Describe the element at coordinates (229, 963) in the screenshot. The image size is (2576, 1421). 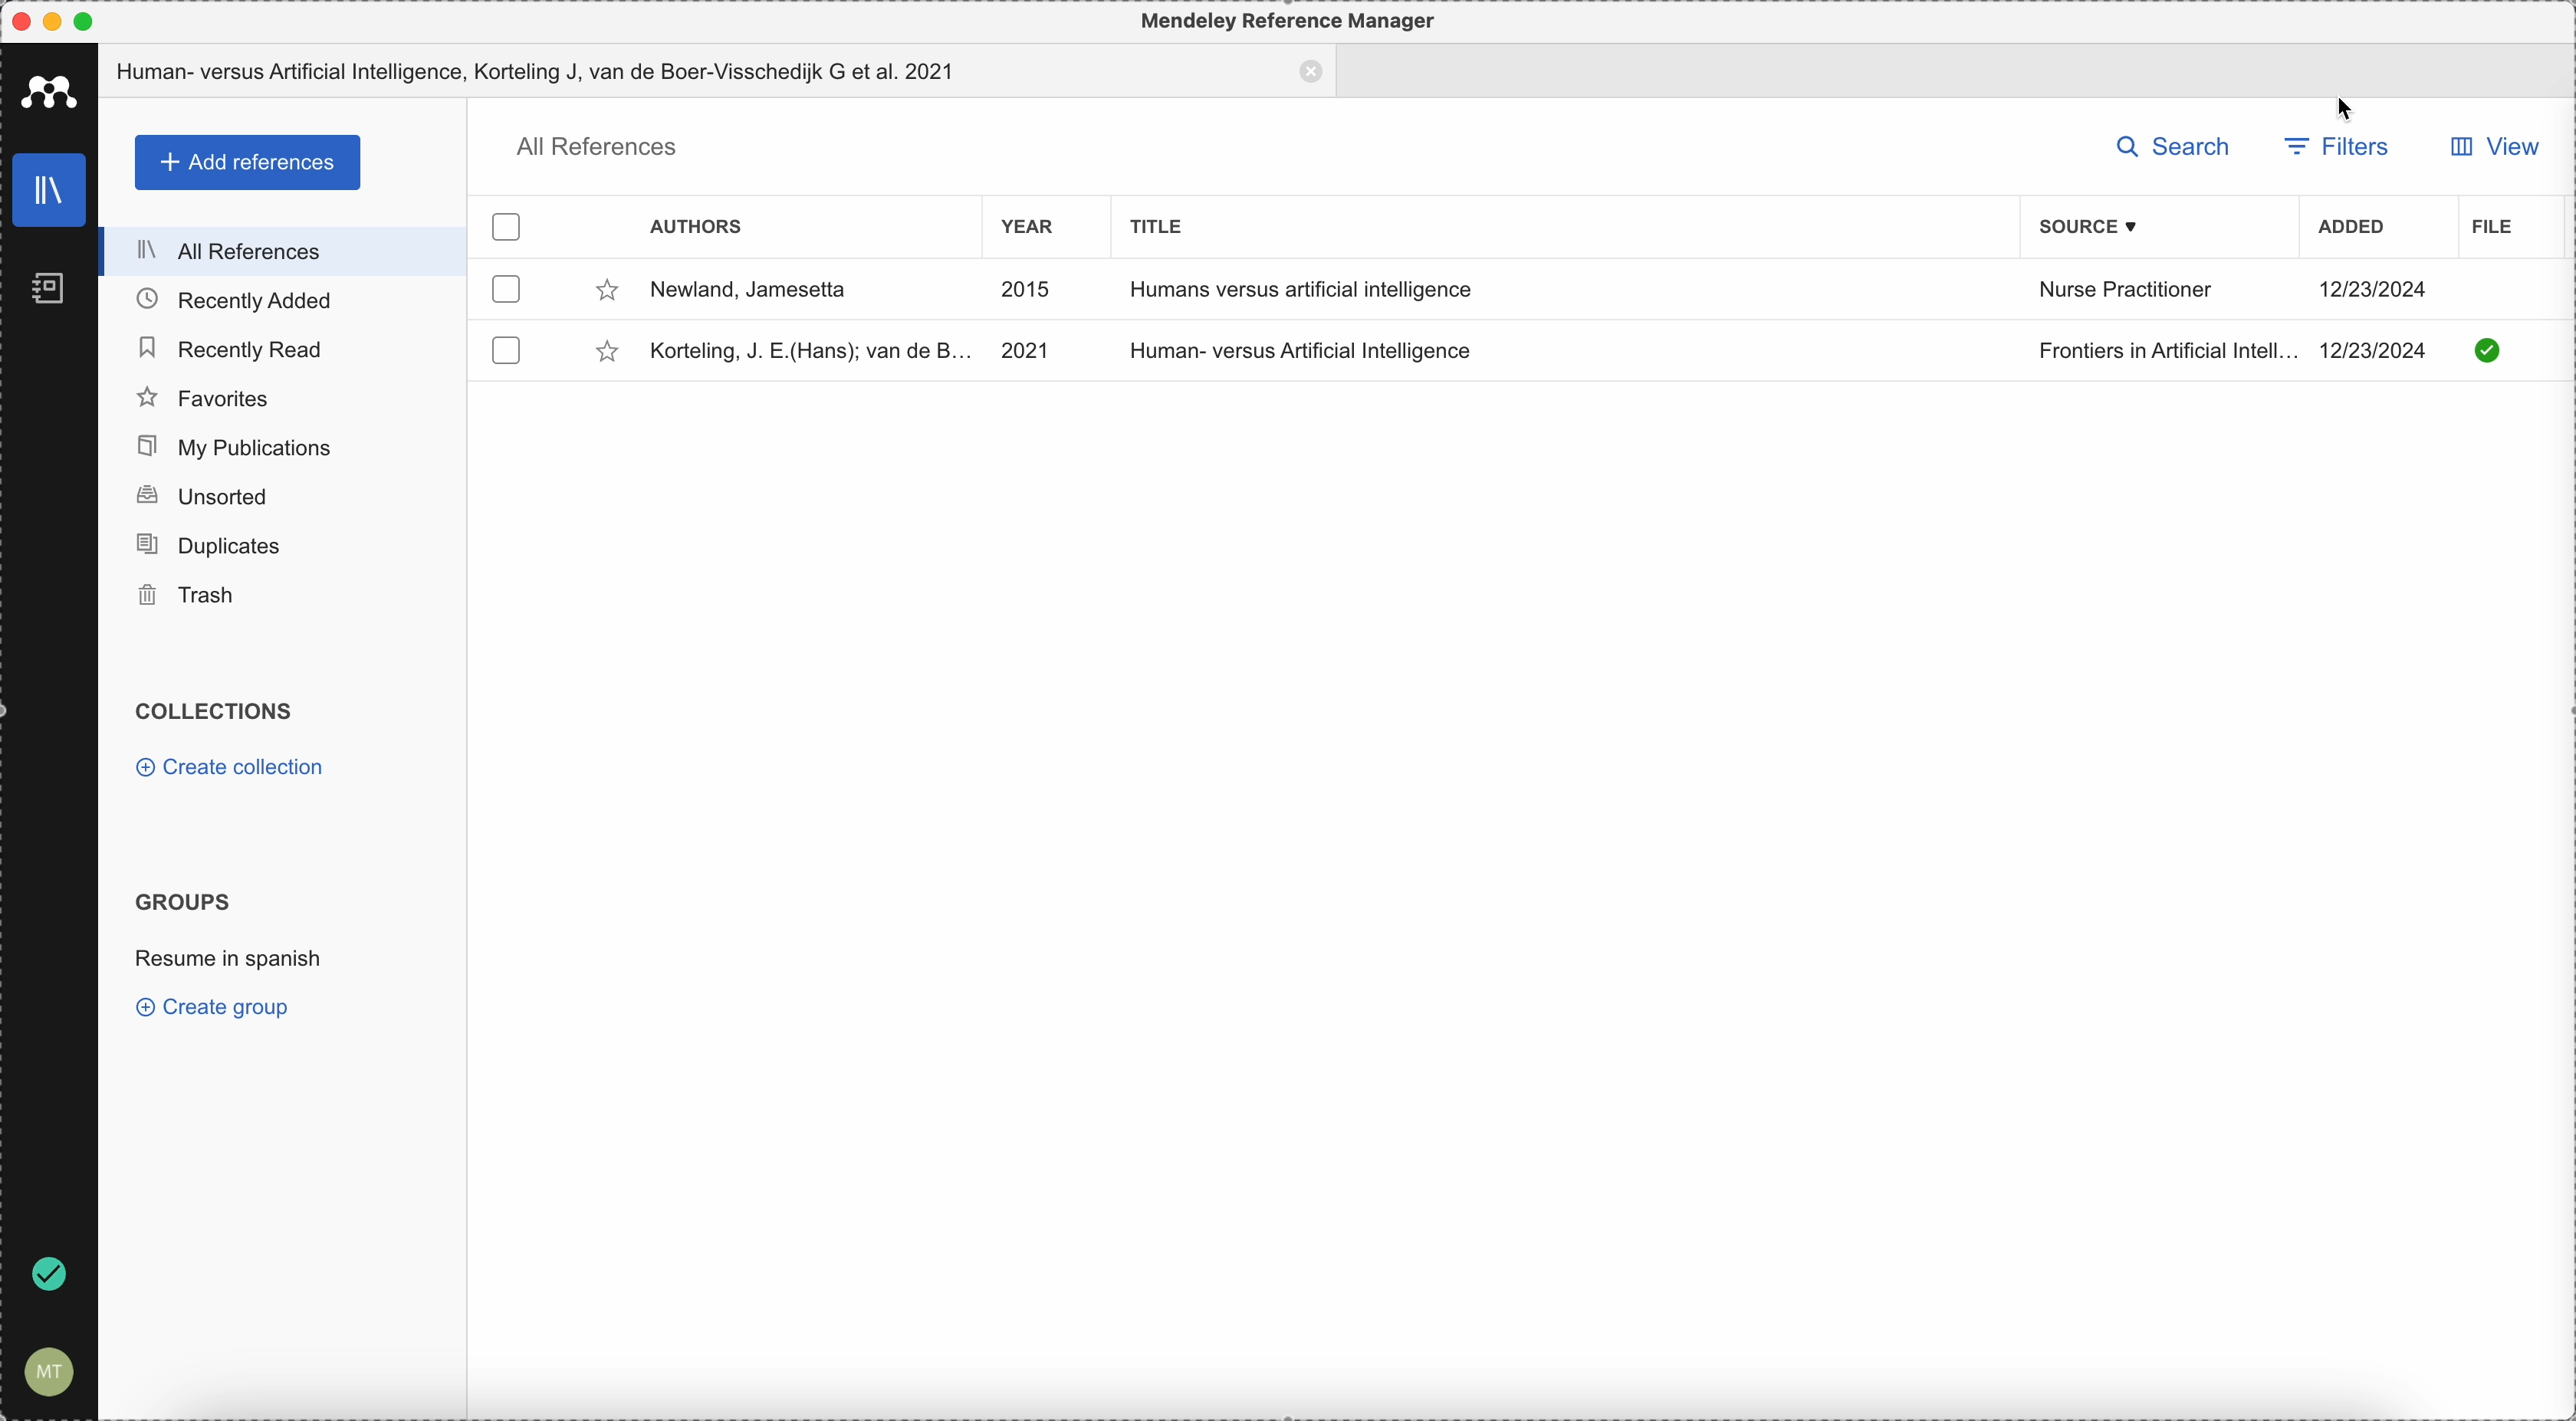
I see `resume in spanish group` at that location.